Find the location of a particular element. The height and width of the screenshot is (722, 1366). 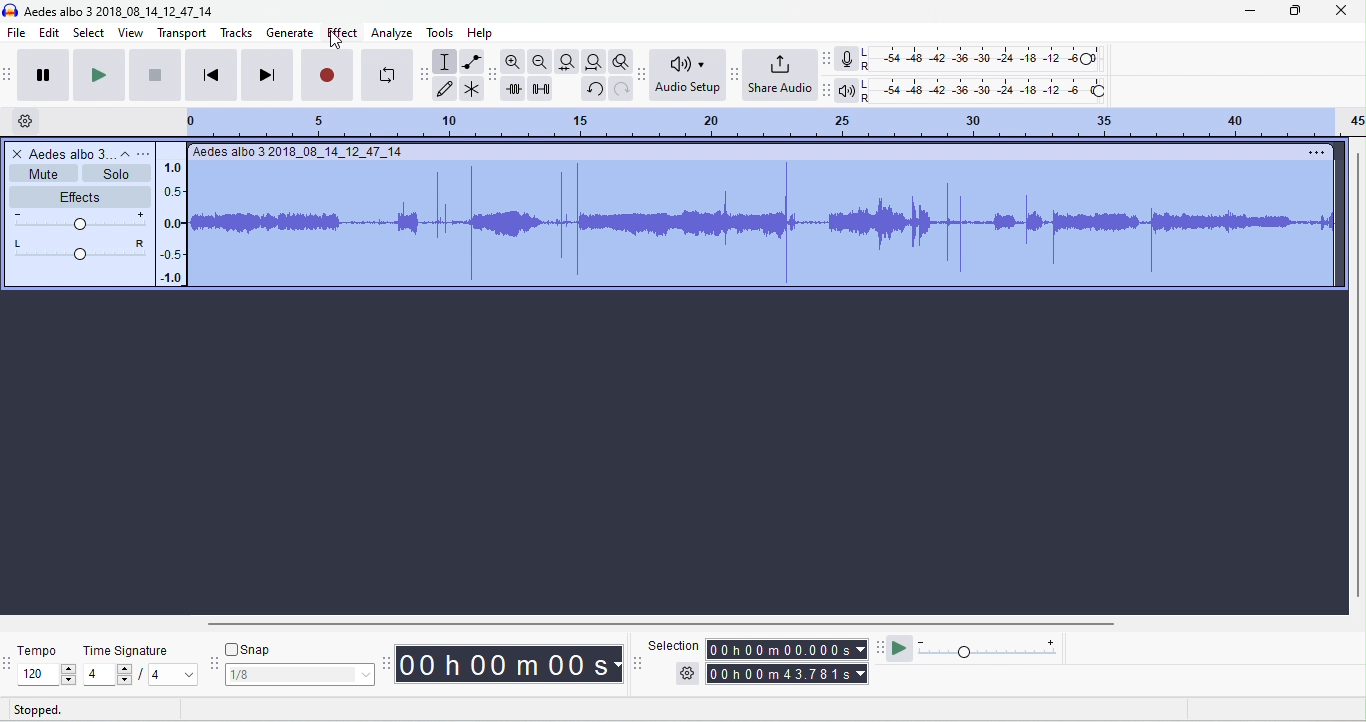

select is located at coordinates (90, 33).